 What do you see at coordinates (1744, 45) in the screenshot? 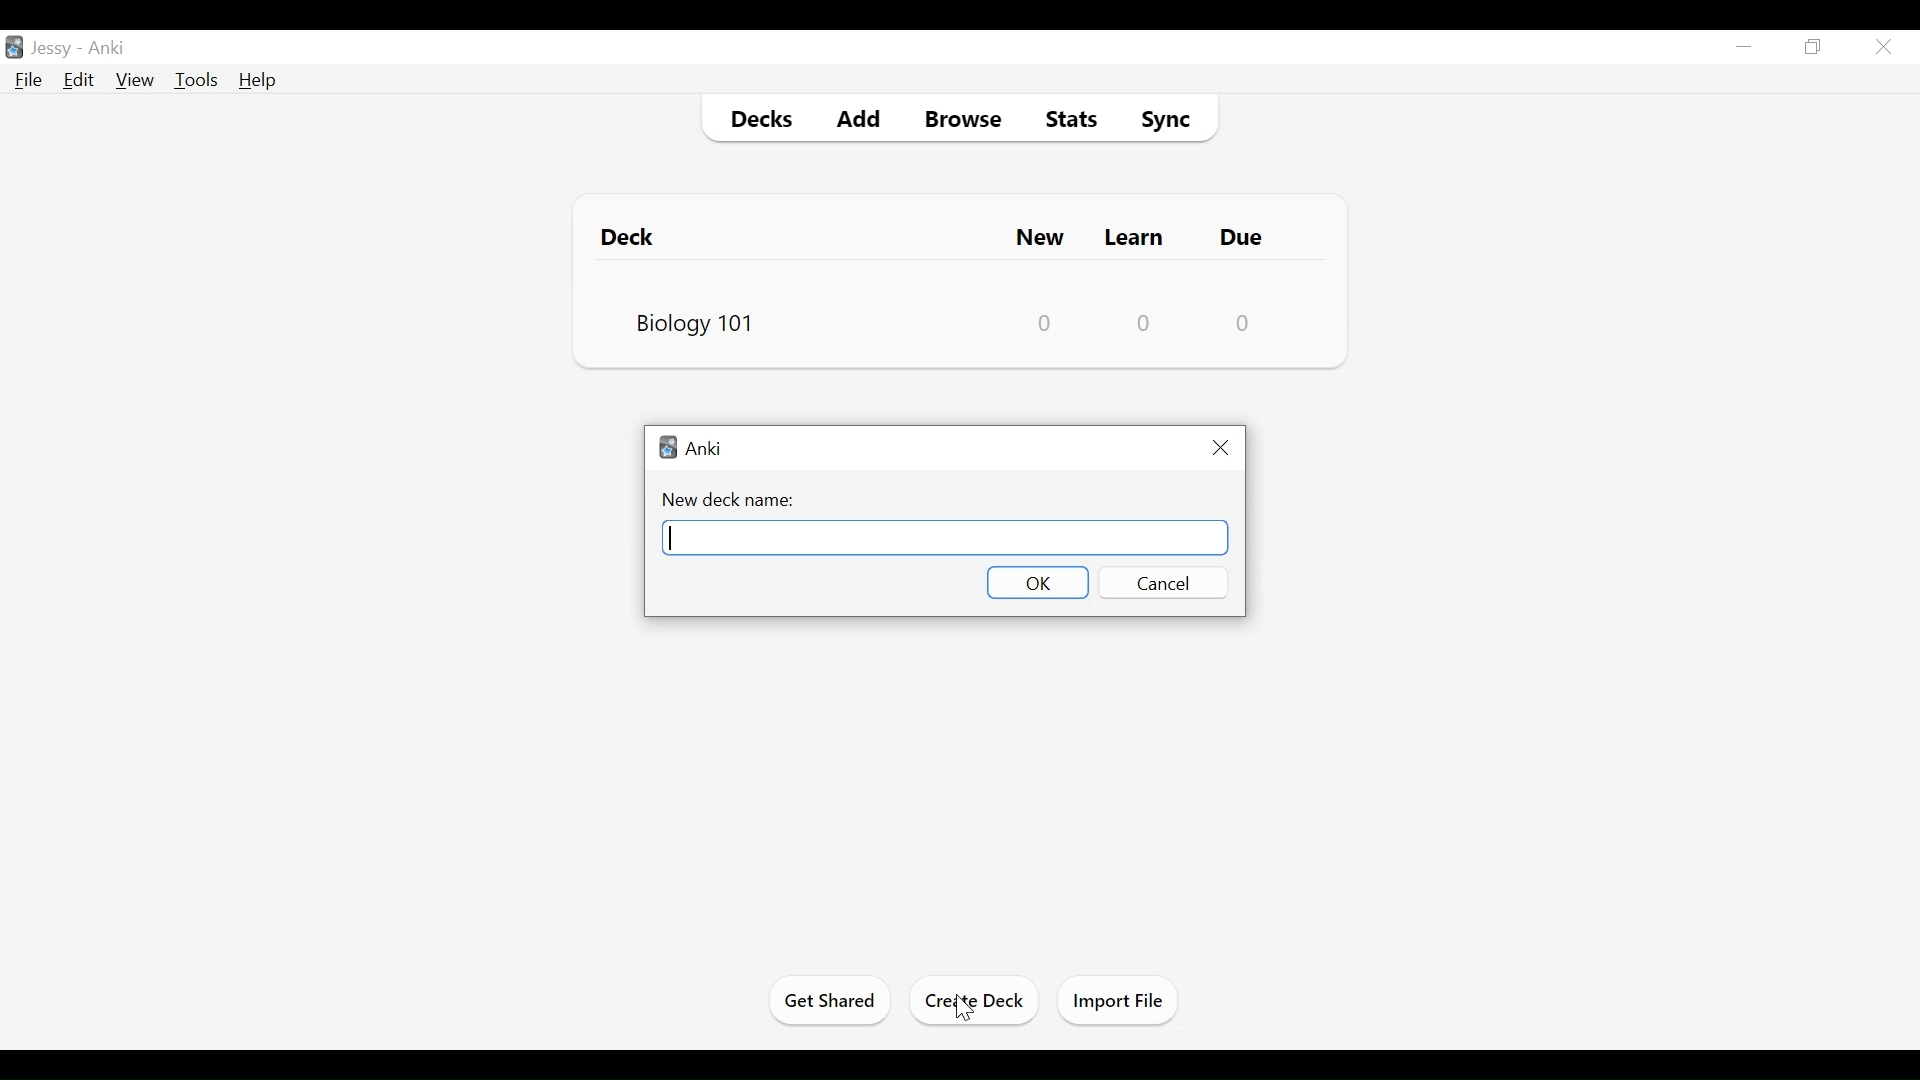
I see `minimize` at bounding box center [1744, 45].